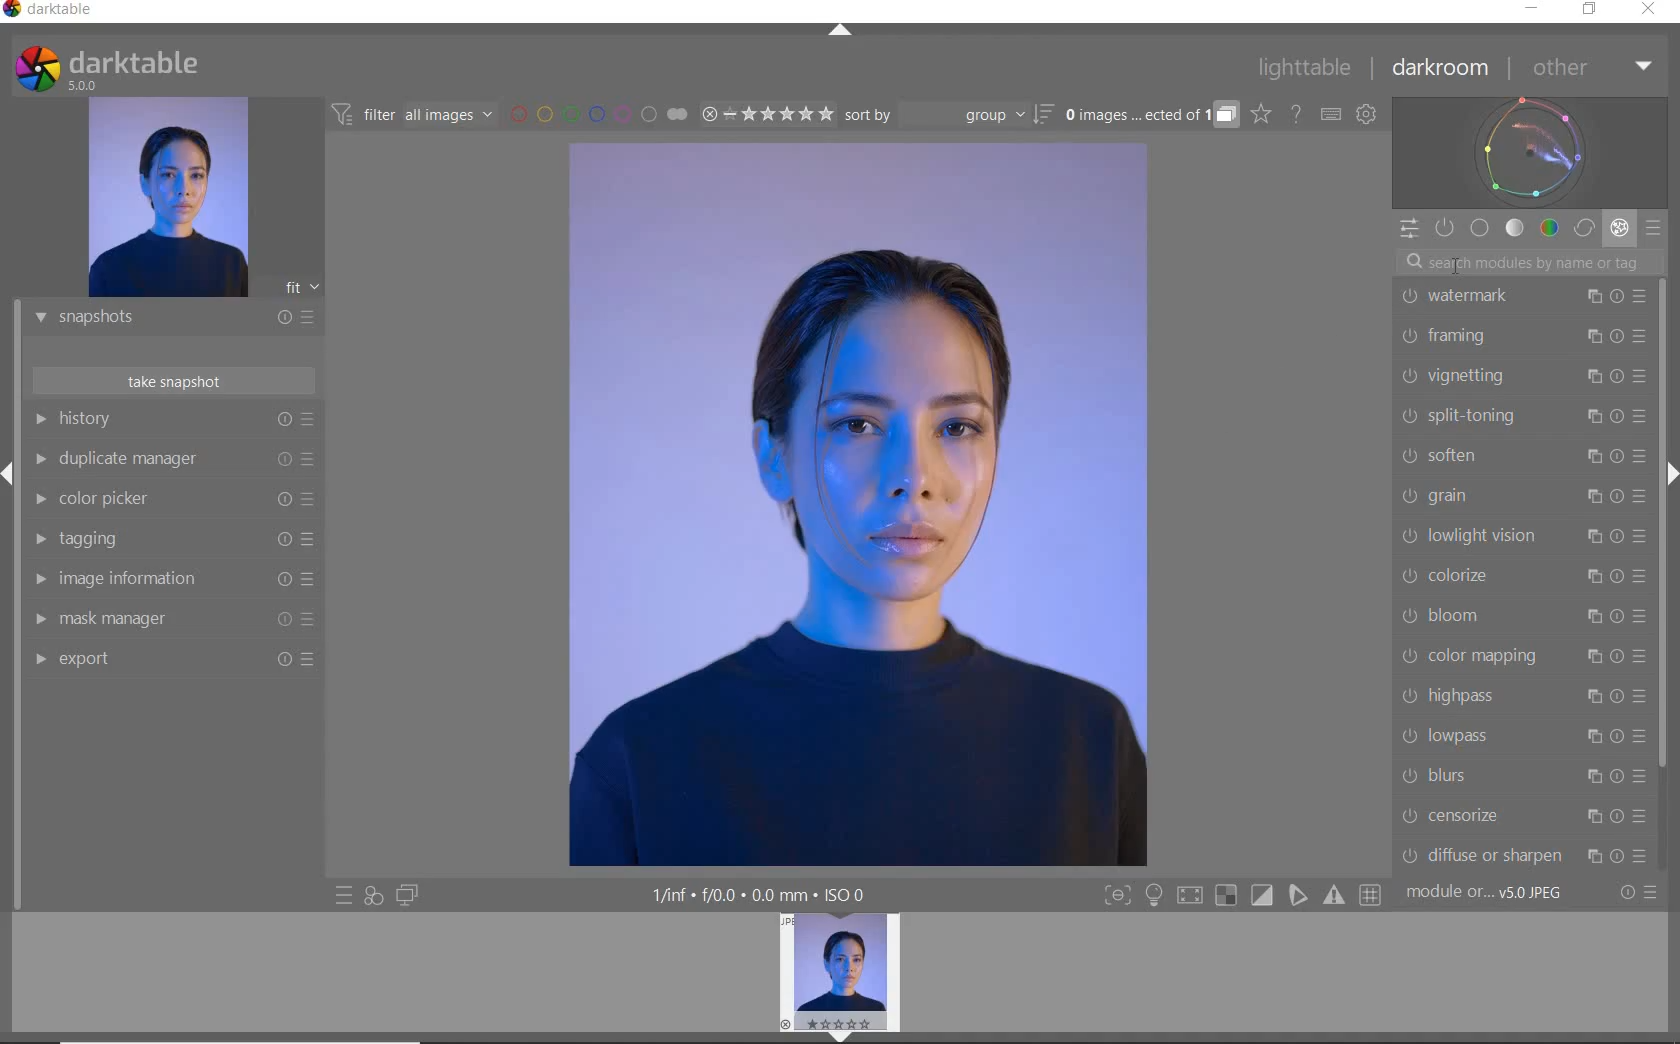 This screenshot has height=1044, width=1680. What do you see at coordinates (175, 423) in the screenshot?
I see `HISTORY` at bounding box center [175, 423].